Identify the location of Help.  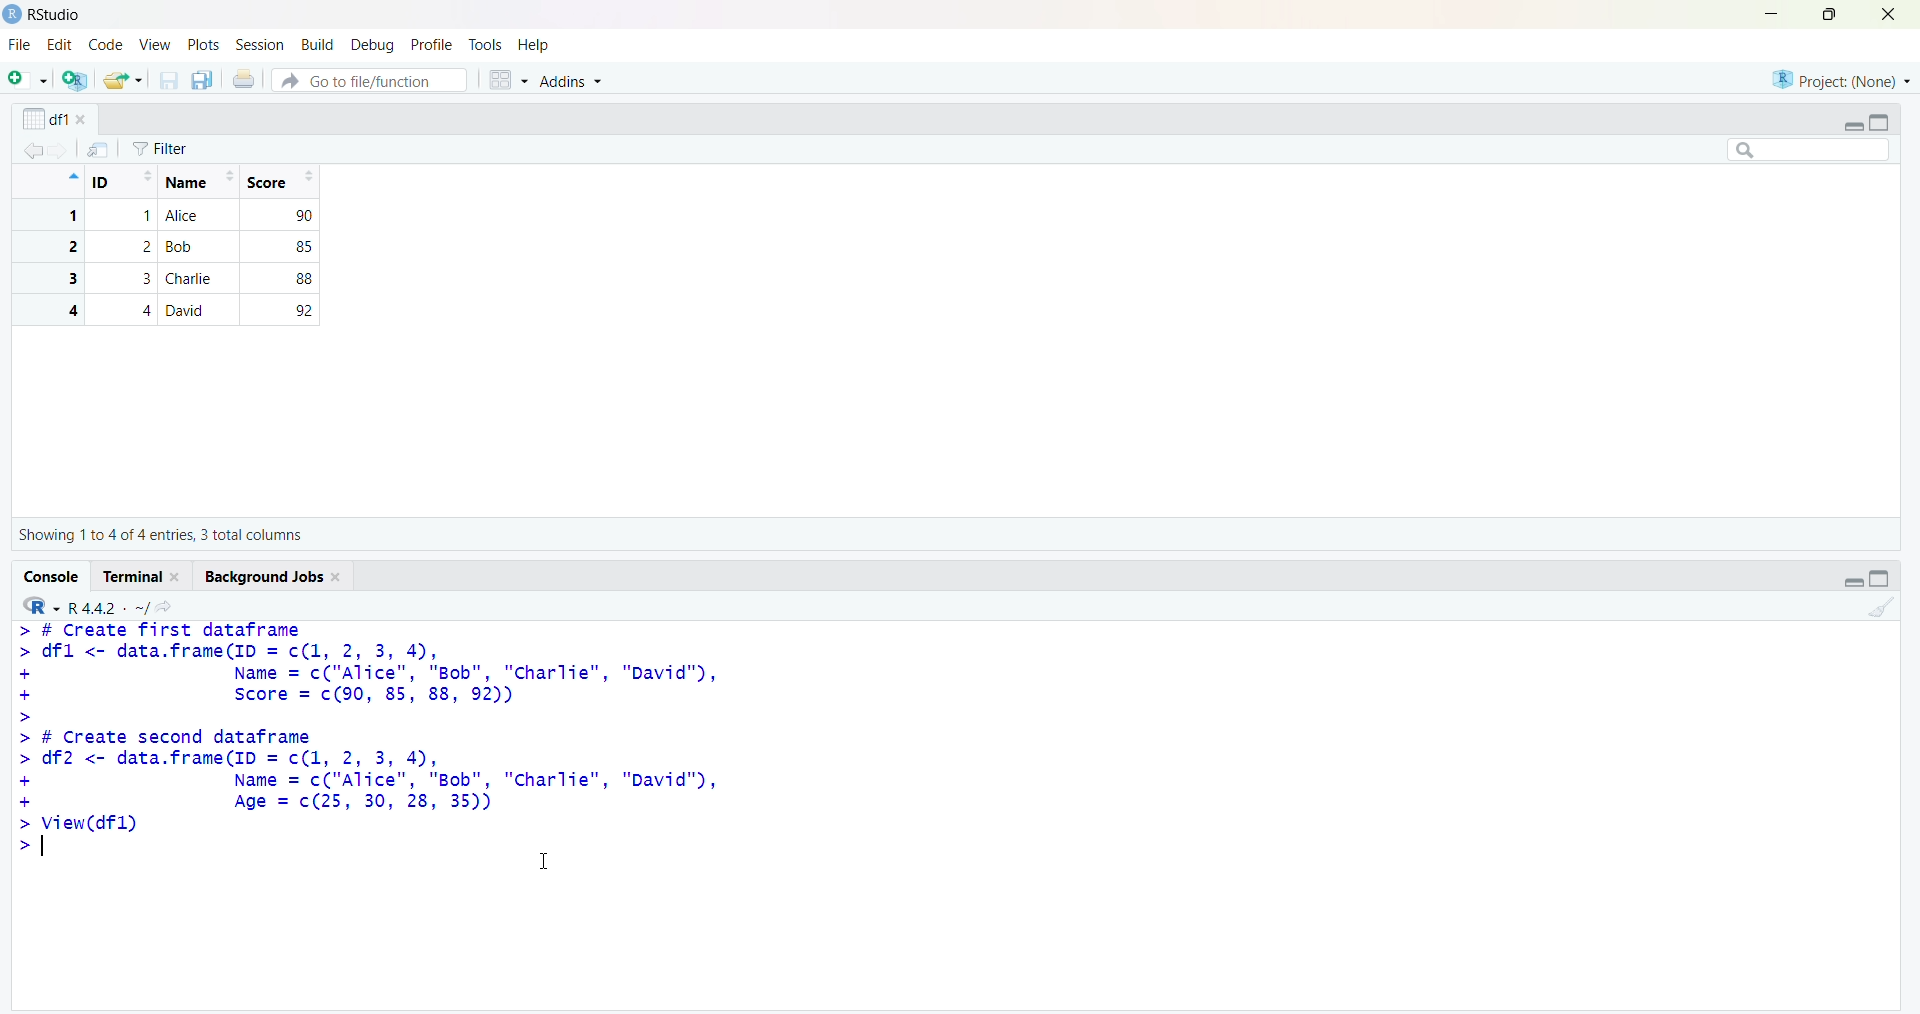
(533, 44).